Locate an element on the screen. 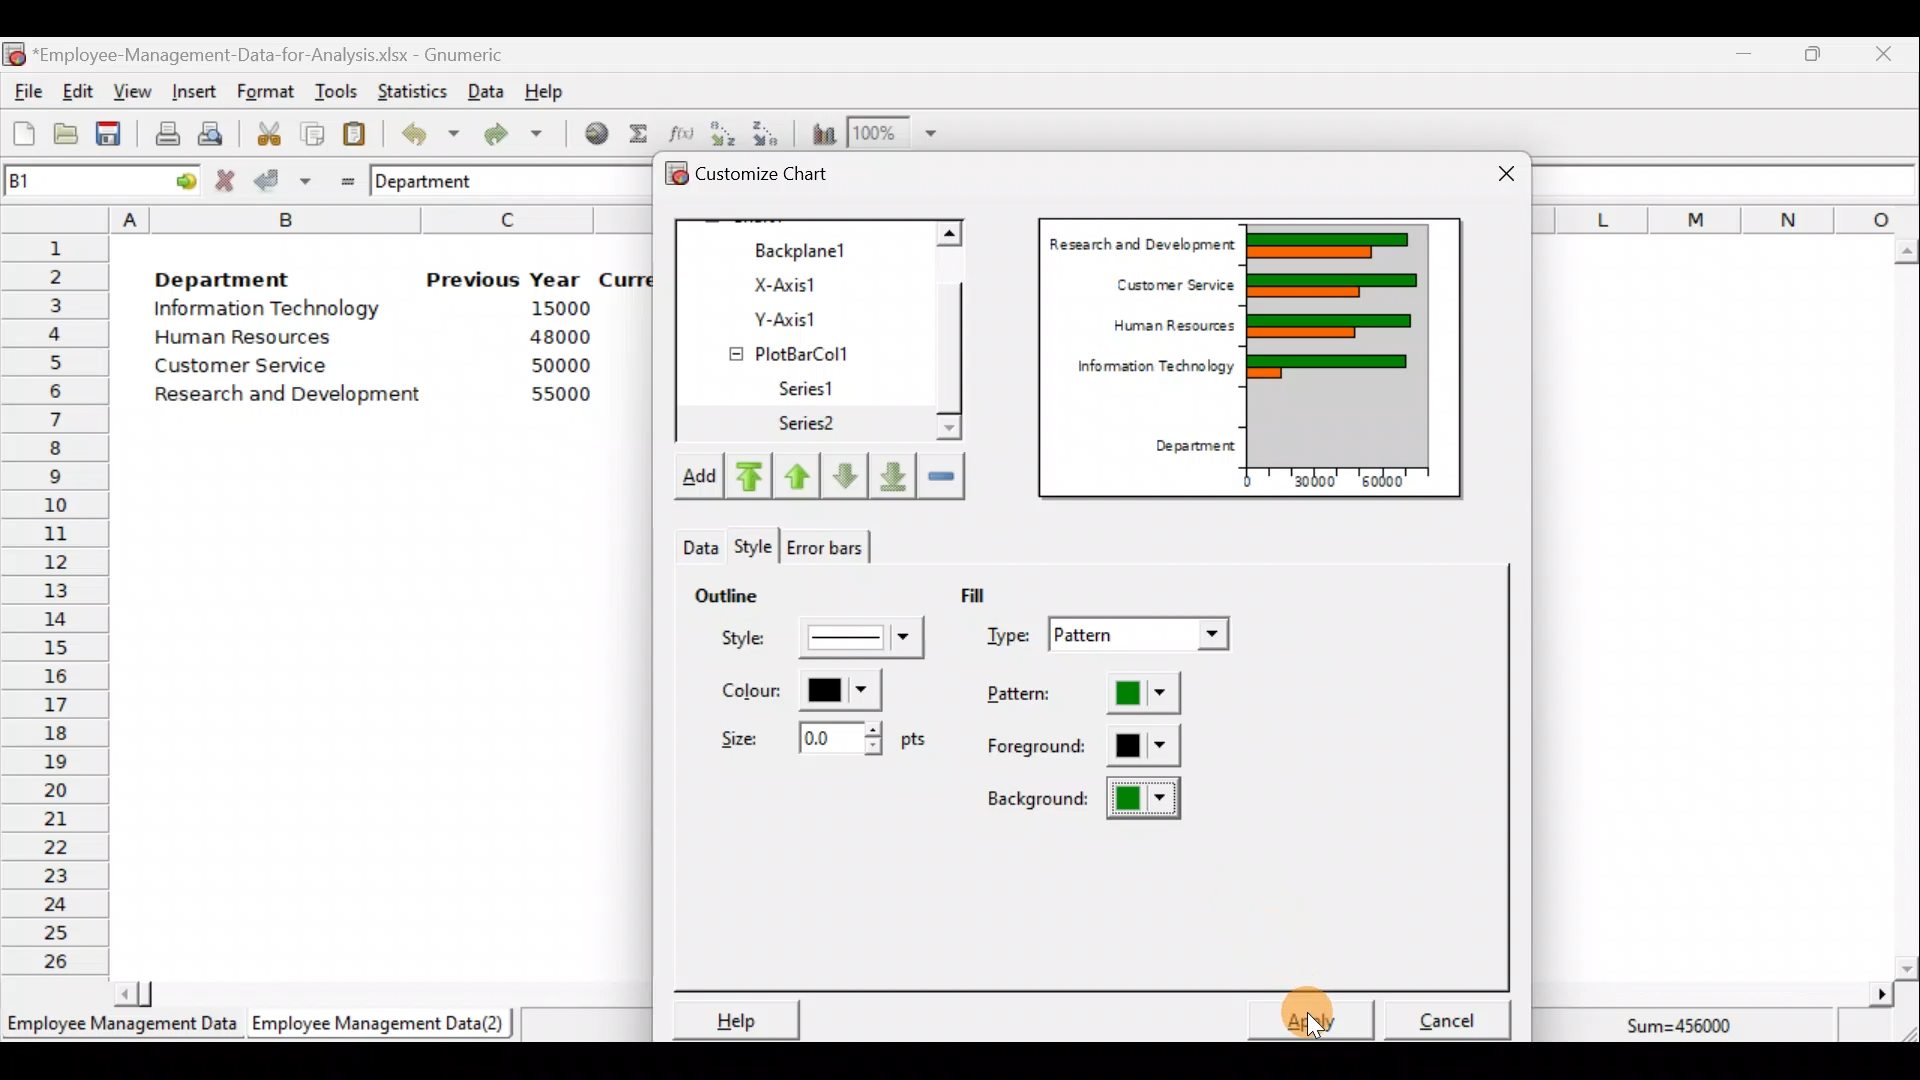 The image size is (1920, 1080). Previous Year is located at coordinates (504, 280).